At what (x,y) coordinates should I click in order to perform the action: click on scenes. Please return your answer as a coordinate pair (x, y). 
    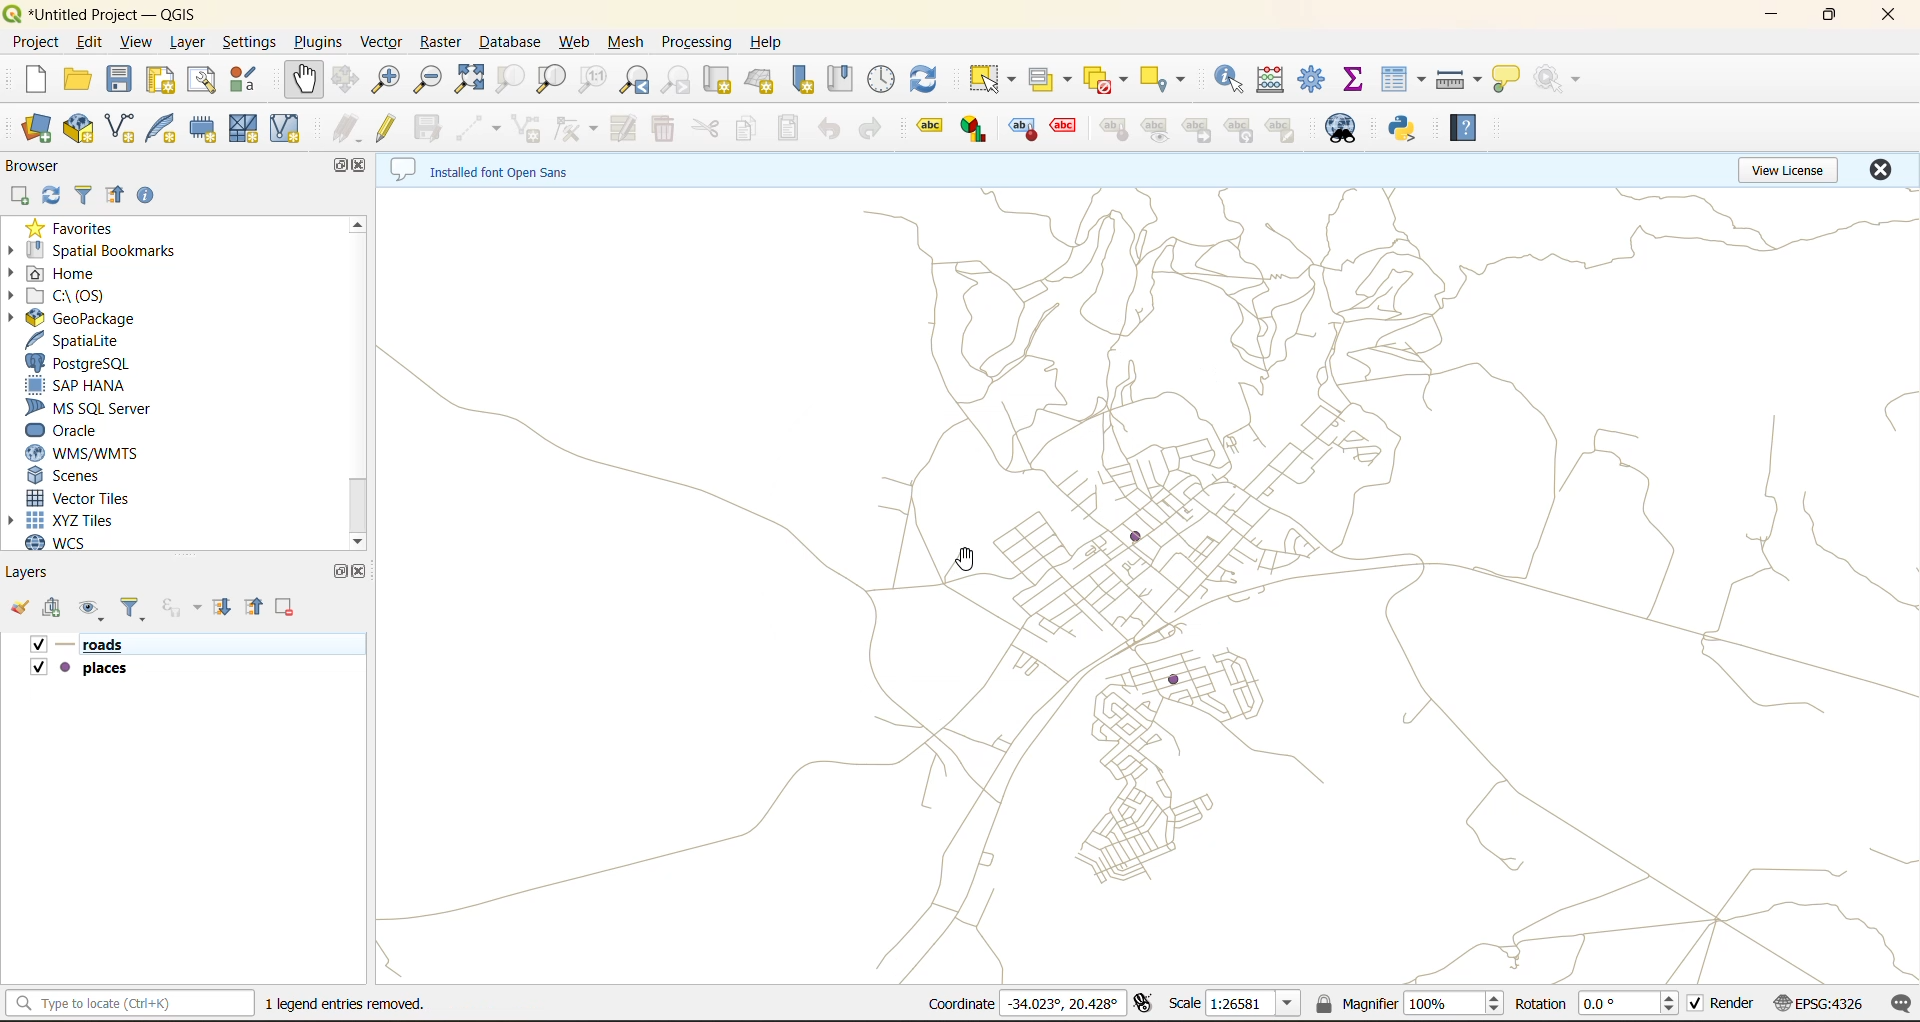
    Looking at the image, I should click on (89, 475).